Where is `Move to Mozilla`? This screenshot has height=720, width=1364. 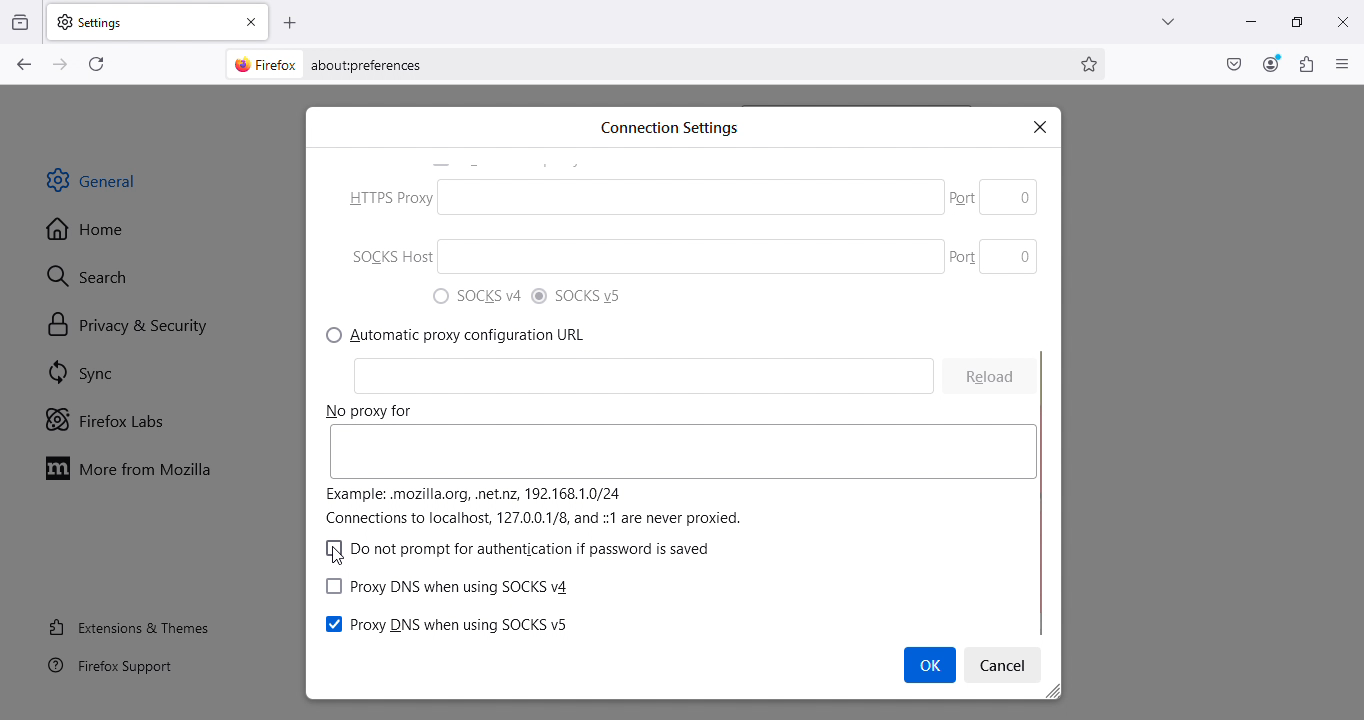
Move to Mozilla is located at coordinates (134, 467).